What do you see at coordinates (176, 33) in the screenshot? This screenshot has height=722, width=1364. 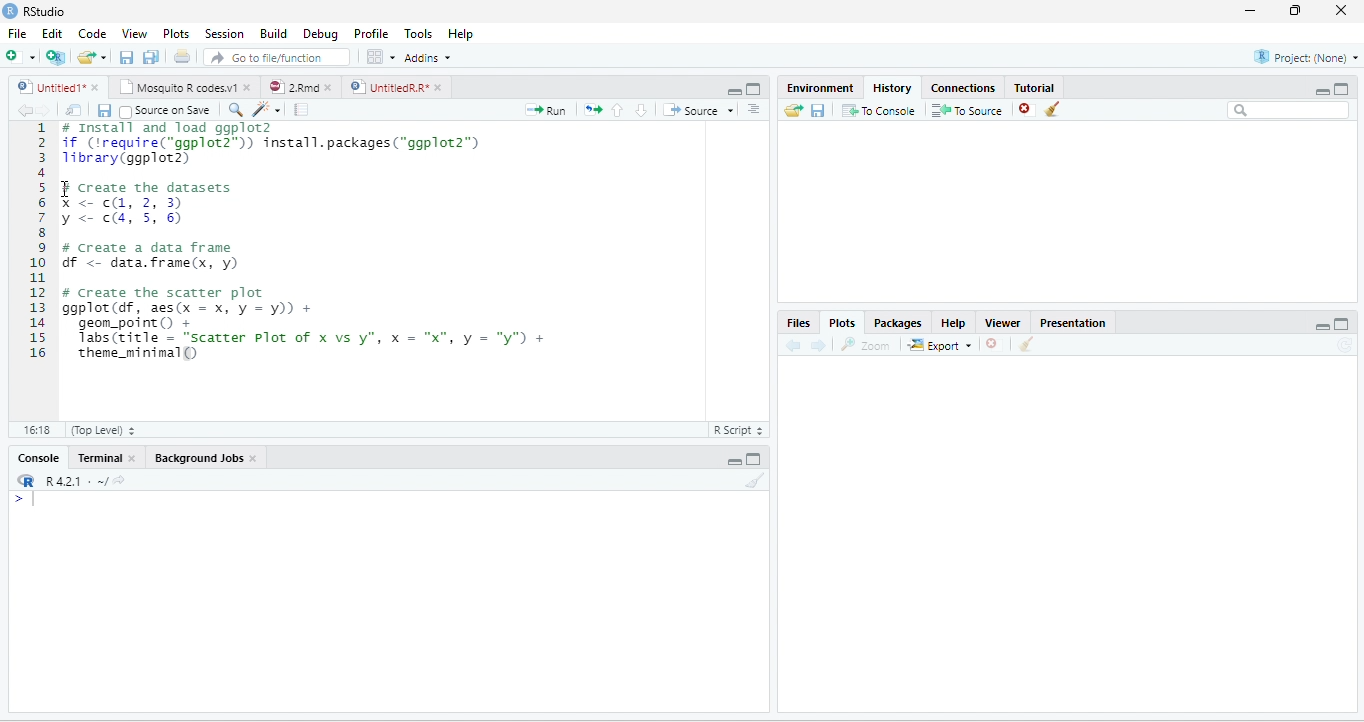 I see `Plots` at bounding box center [176, 33].